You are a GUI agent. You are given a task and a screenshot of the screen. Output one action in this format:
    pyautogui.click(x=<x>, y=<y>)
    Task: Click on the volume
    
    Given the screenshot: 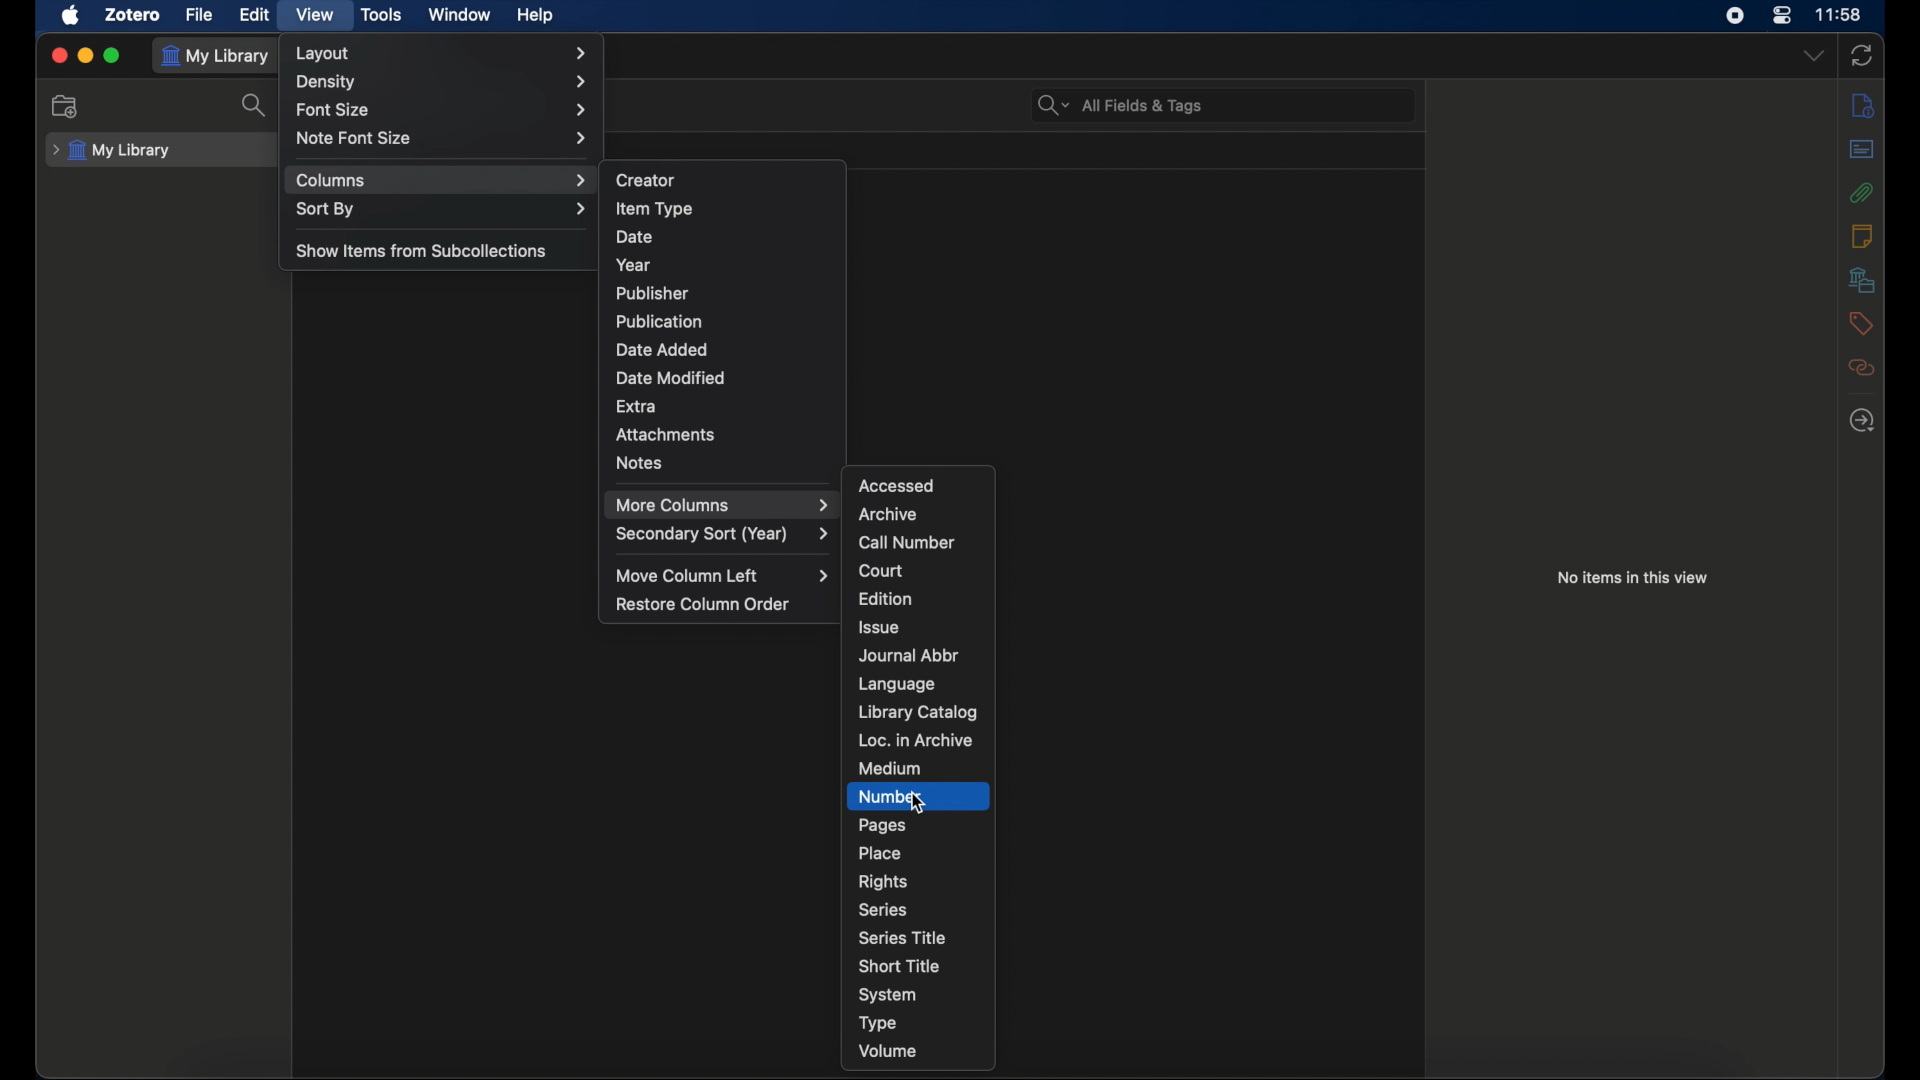 What is the action you would take?
    pyautogui.click(x=888, y=1051)
    